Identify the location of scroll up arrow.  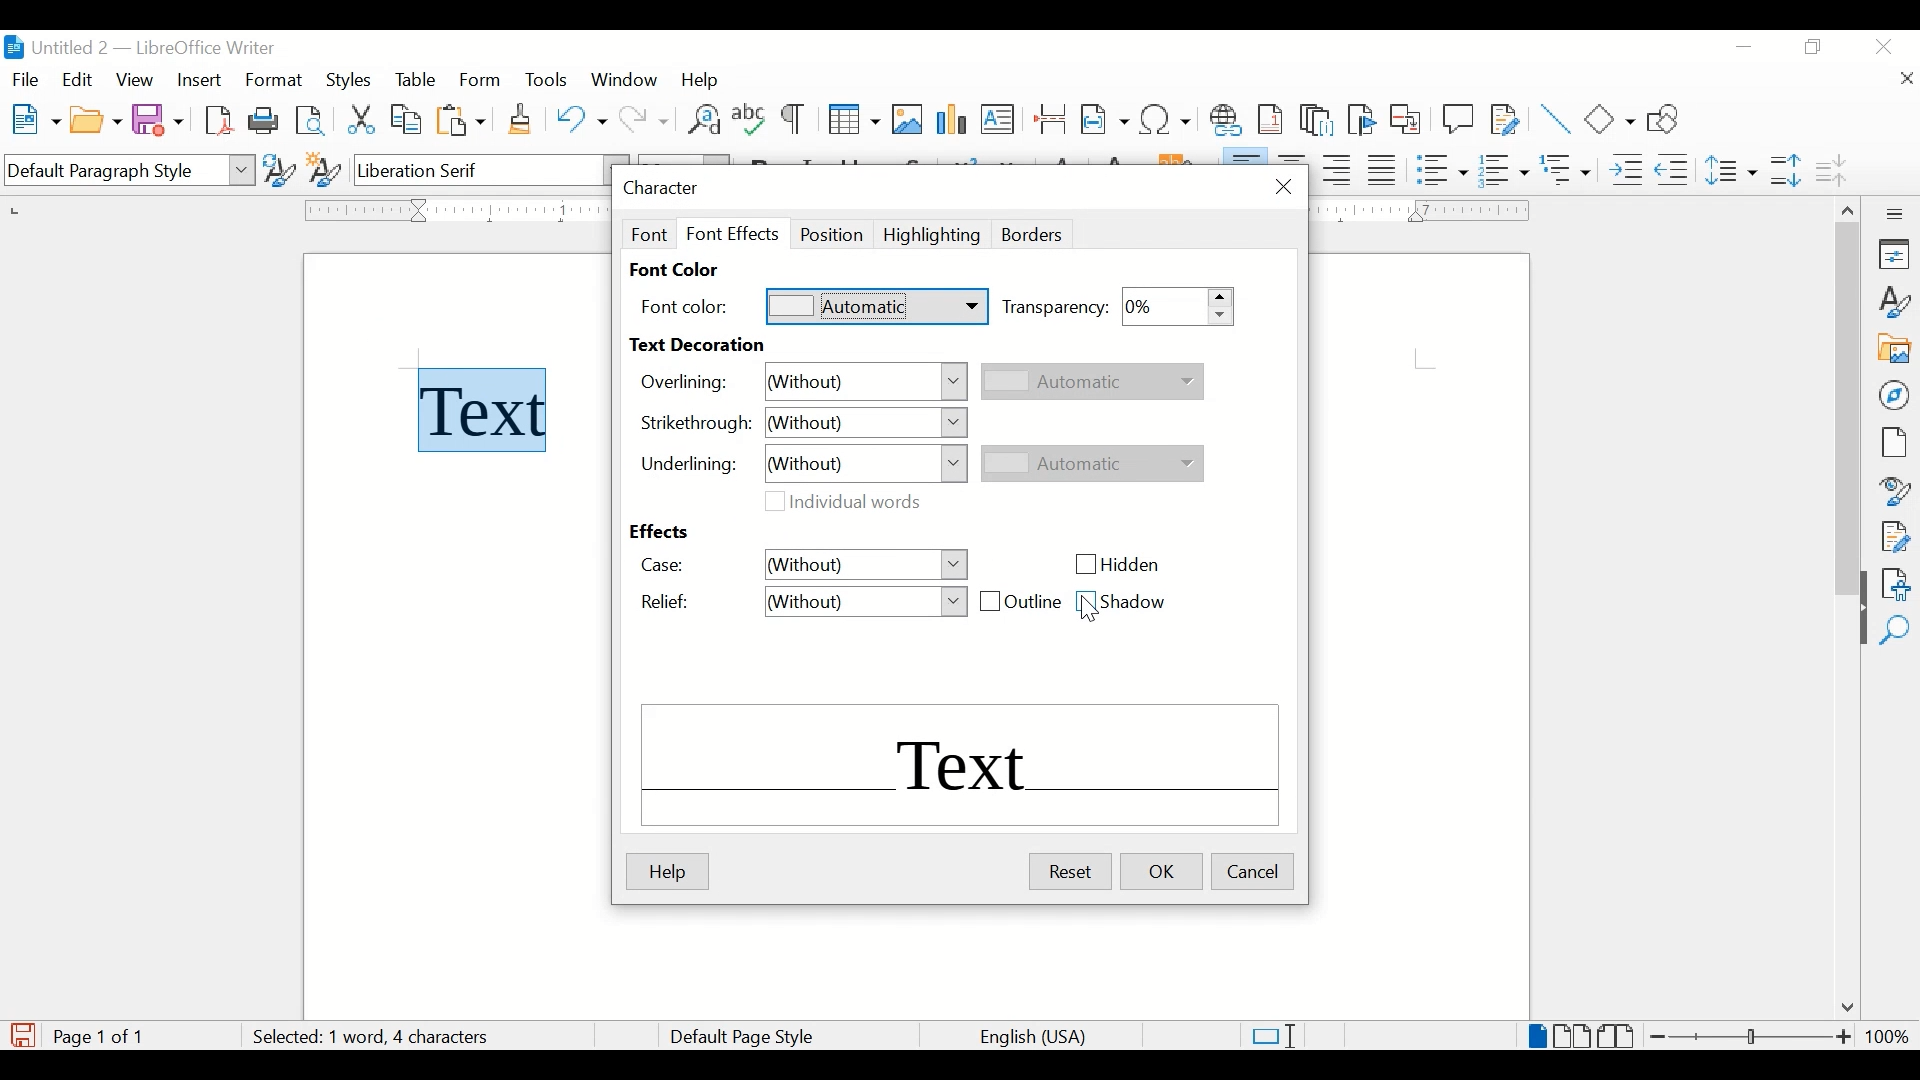
(1845, 207).